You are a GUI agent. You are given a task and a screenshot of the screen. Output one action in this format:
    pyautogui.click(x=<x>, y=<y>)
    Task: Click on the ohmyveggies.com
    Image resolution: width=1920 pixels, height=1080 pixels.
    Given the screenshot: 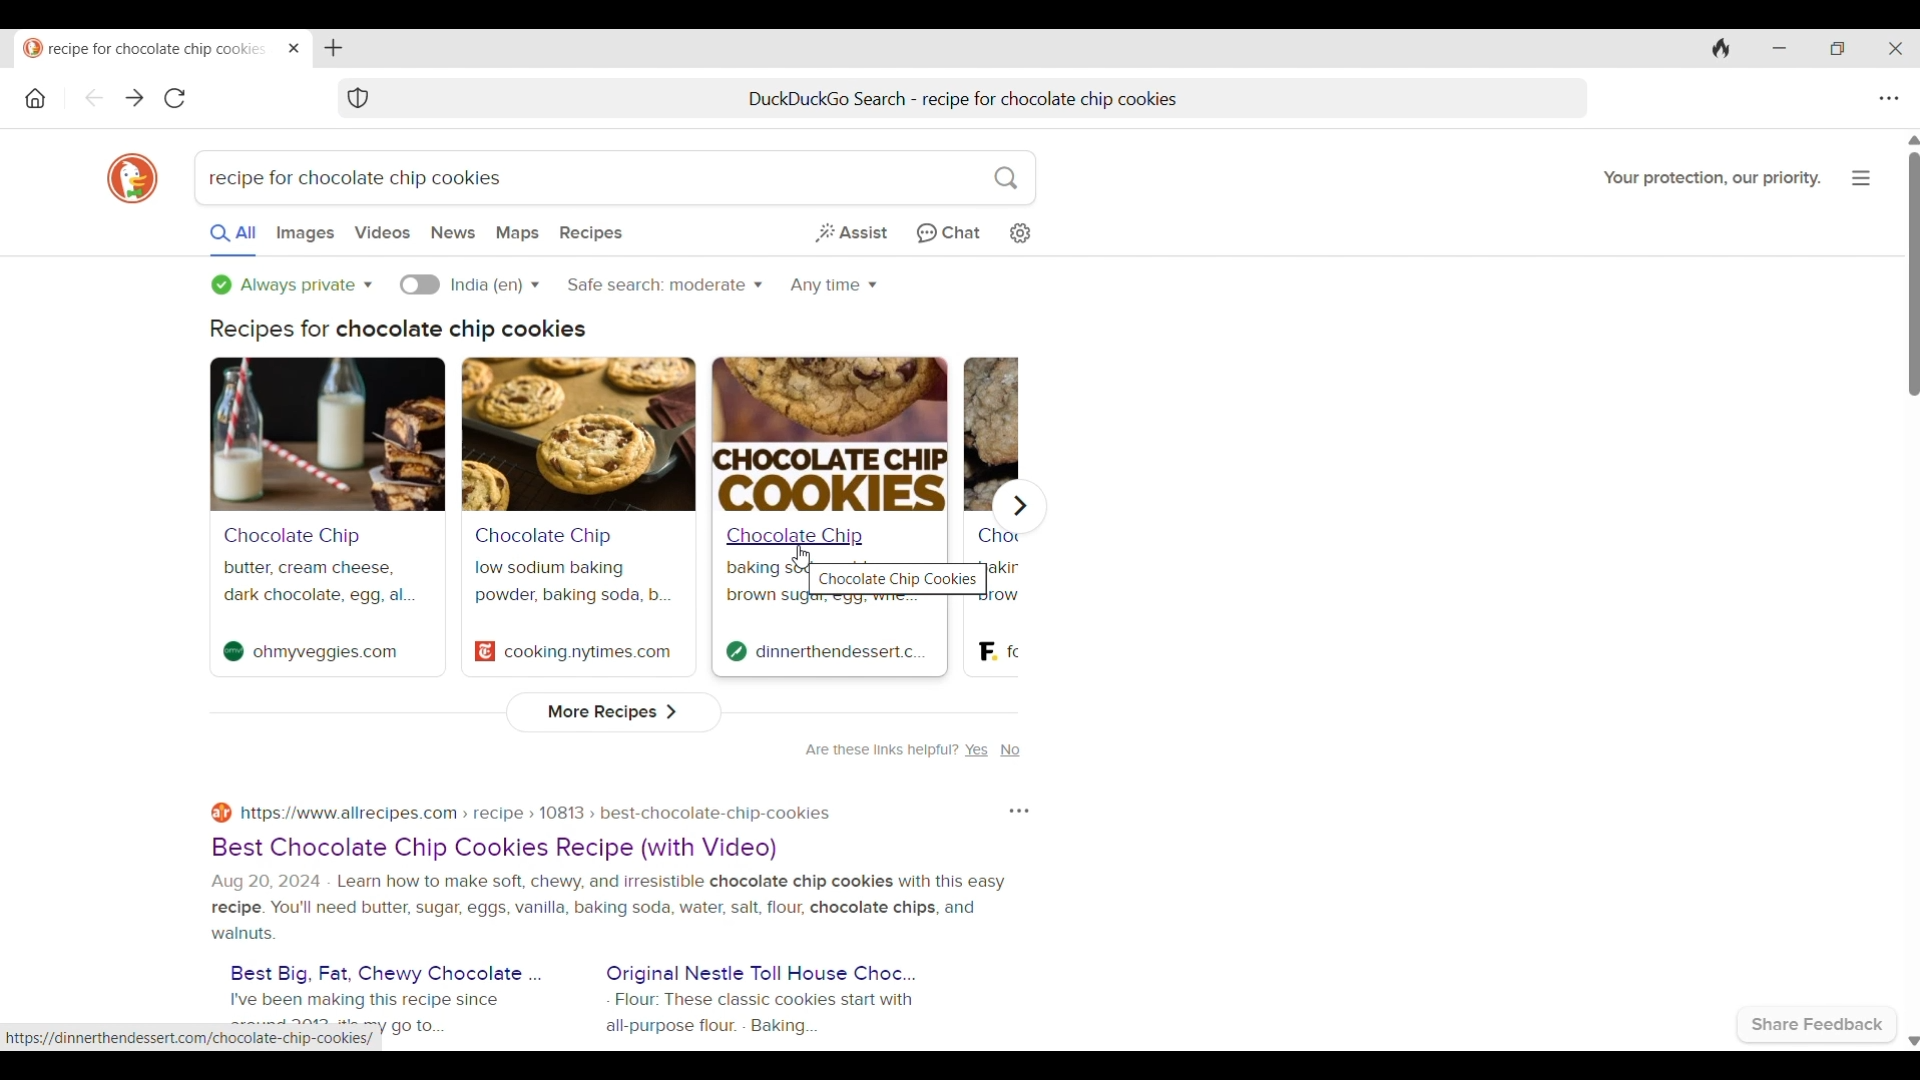 What is the action you would take?
    pyautogui.click(x=326, y=654)
    